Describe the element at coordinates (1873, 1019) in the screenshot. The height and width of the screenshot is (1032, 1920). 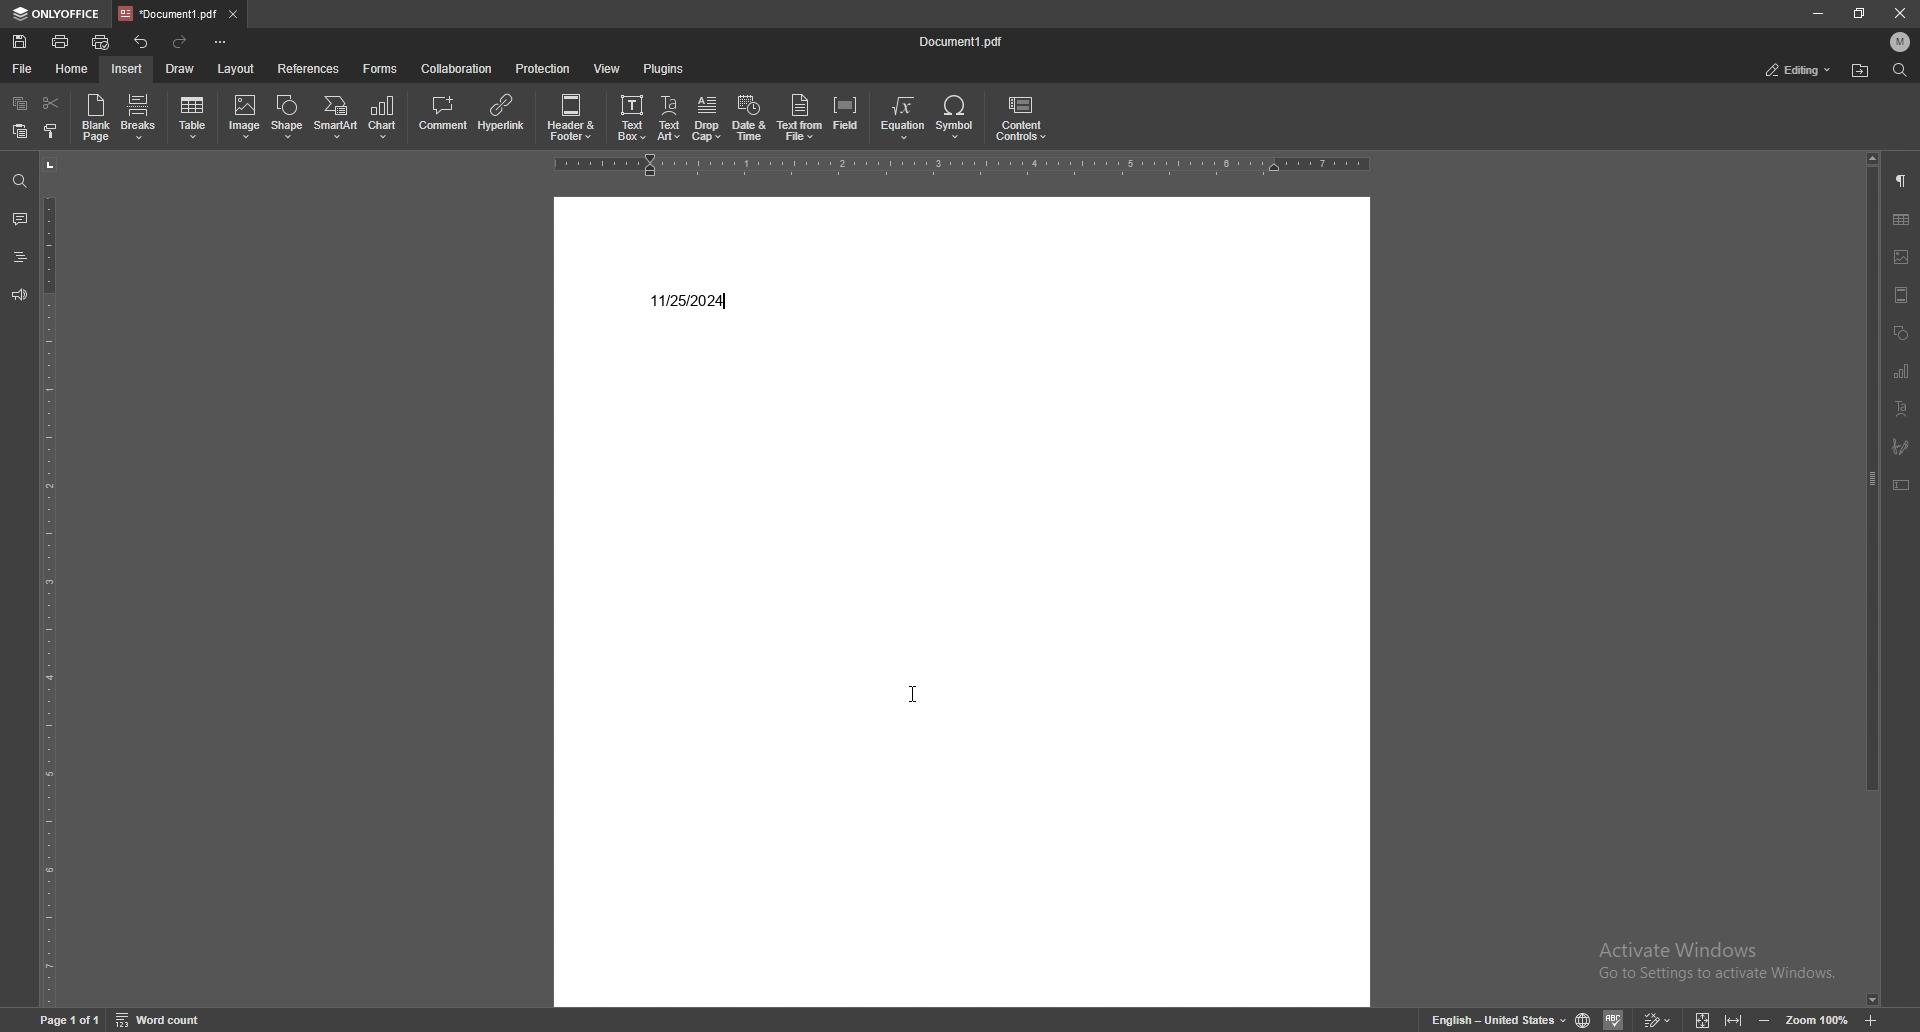
I see `zoom in` at that location.